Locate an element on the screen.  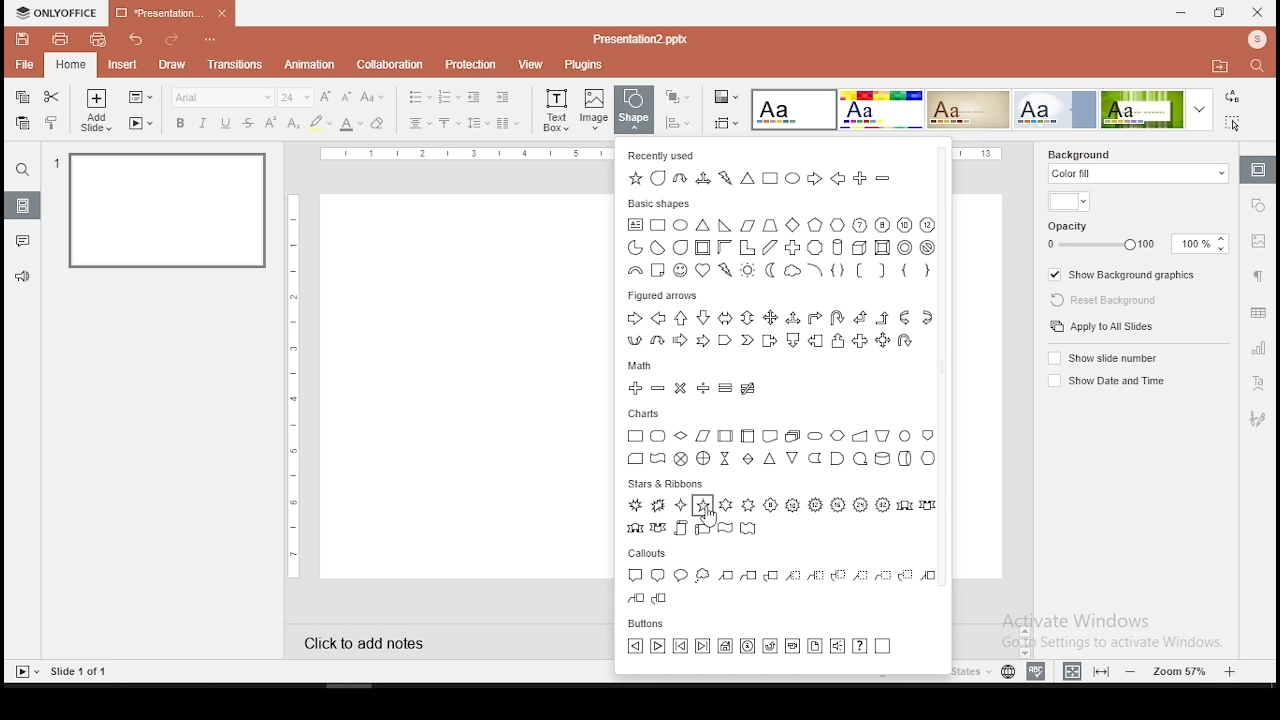
underline is located at coordinates (226, 124).